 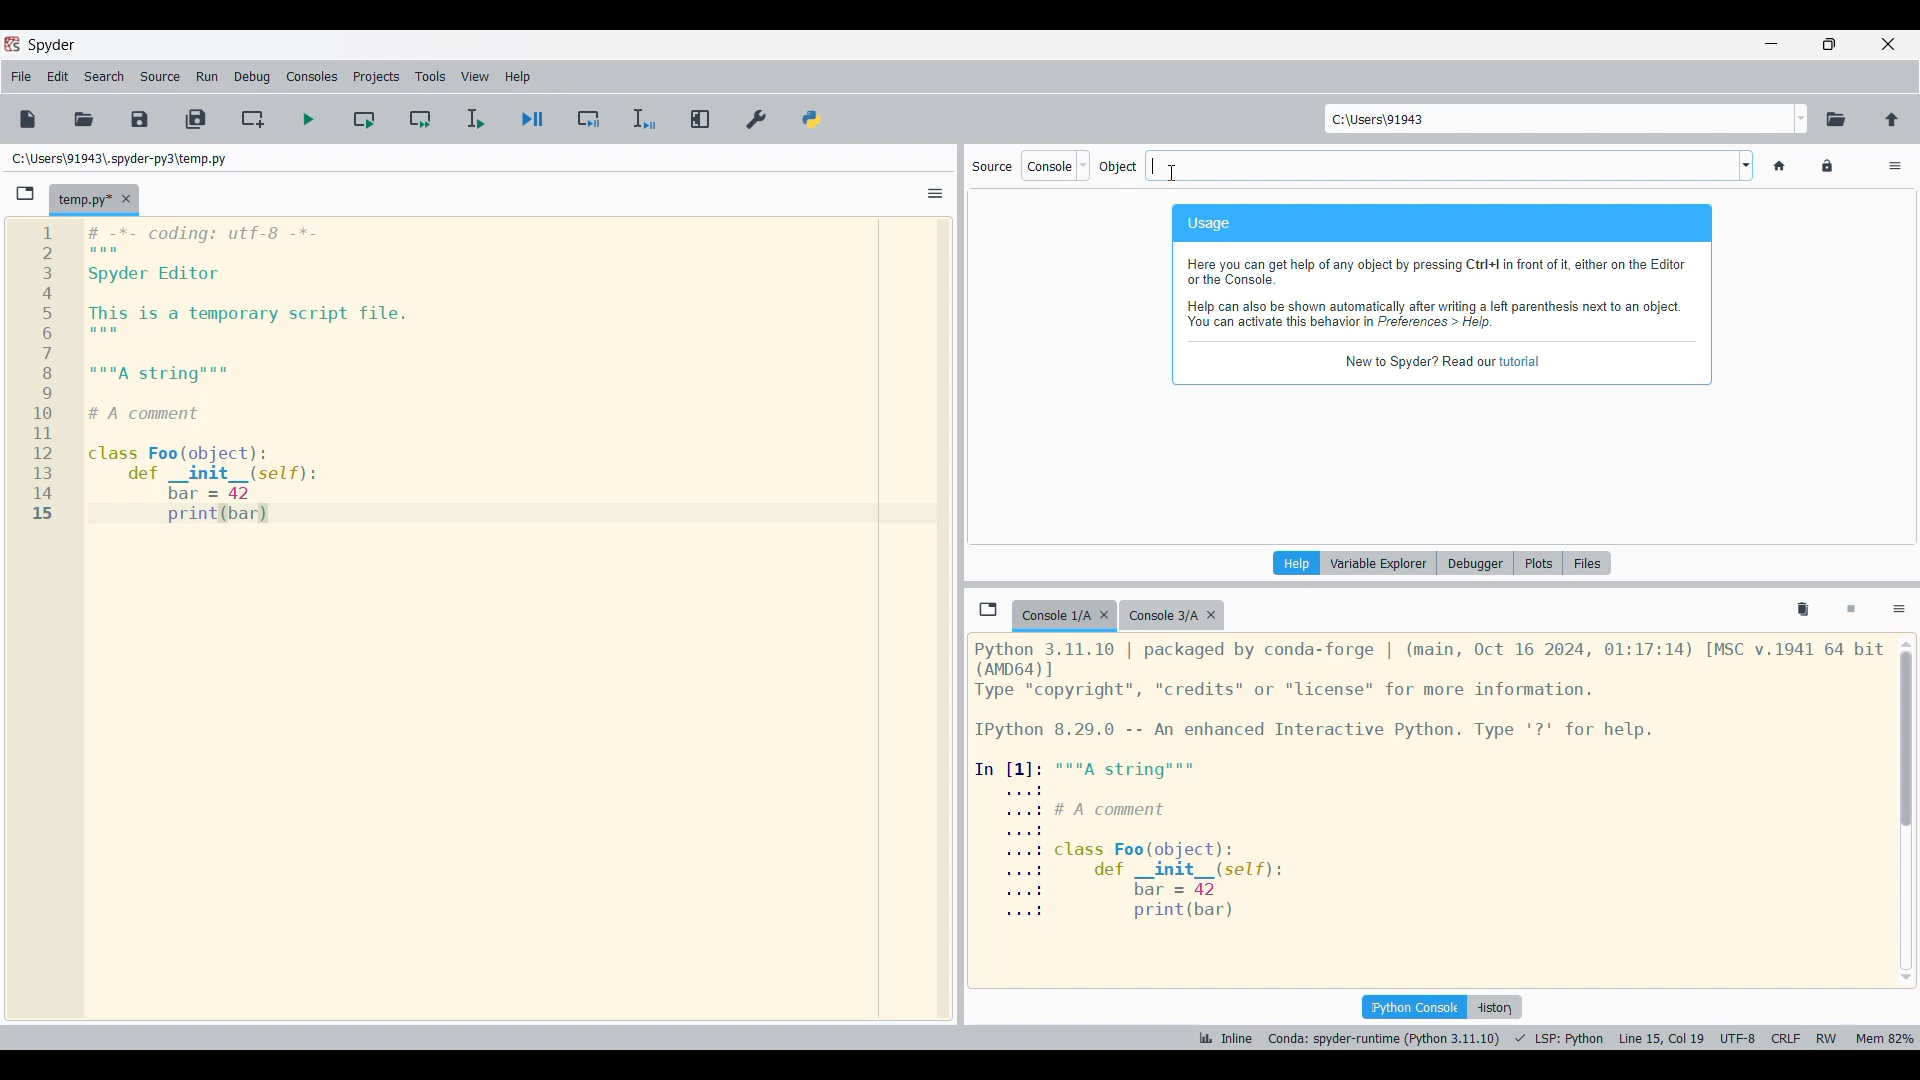 What do you see at coordinates (1297, 563) in the screenshot?
I see `Current pane highlighted` at bounding box center [1297, 563].